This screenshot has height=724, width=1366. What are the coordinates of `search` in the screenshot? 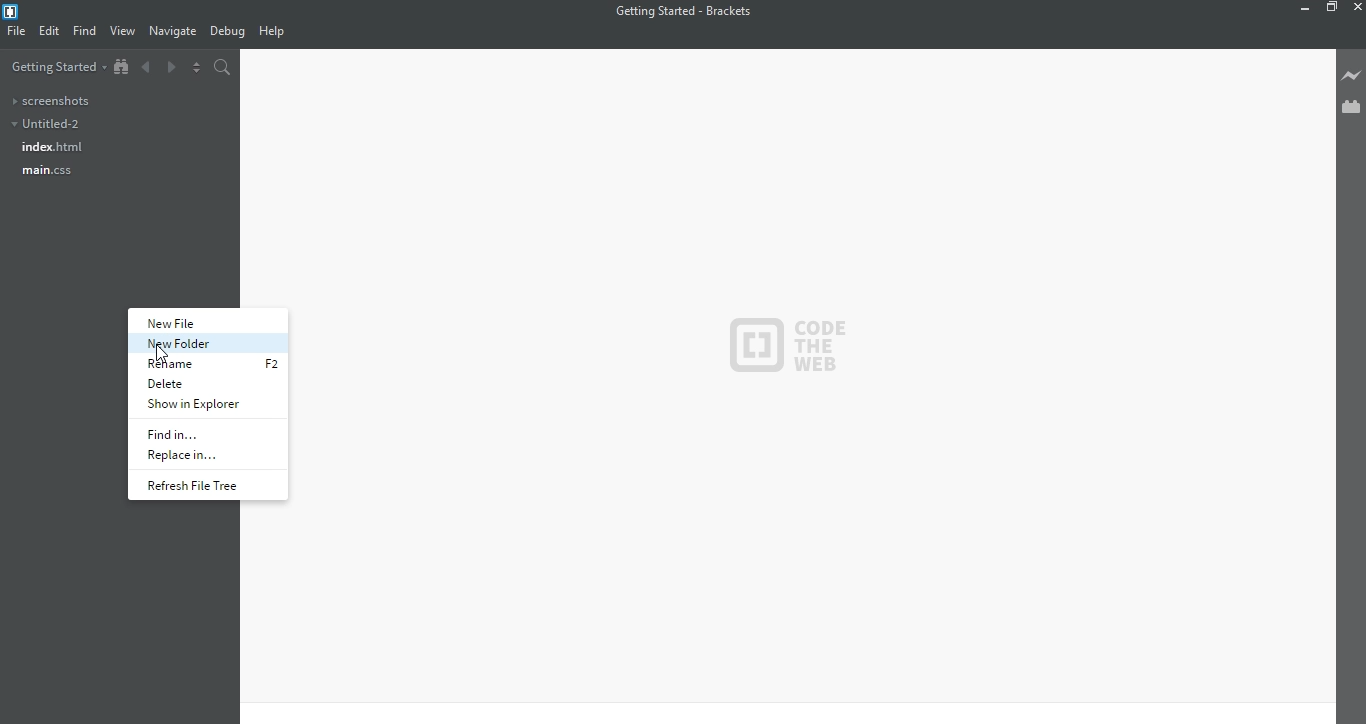 It's located at (222, 67).